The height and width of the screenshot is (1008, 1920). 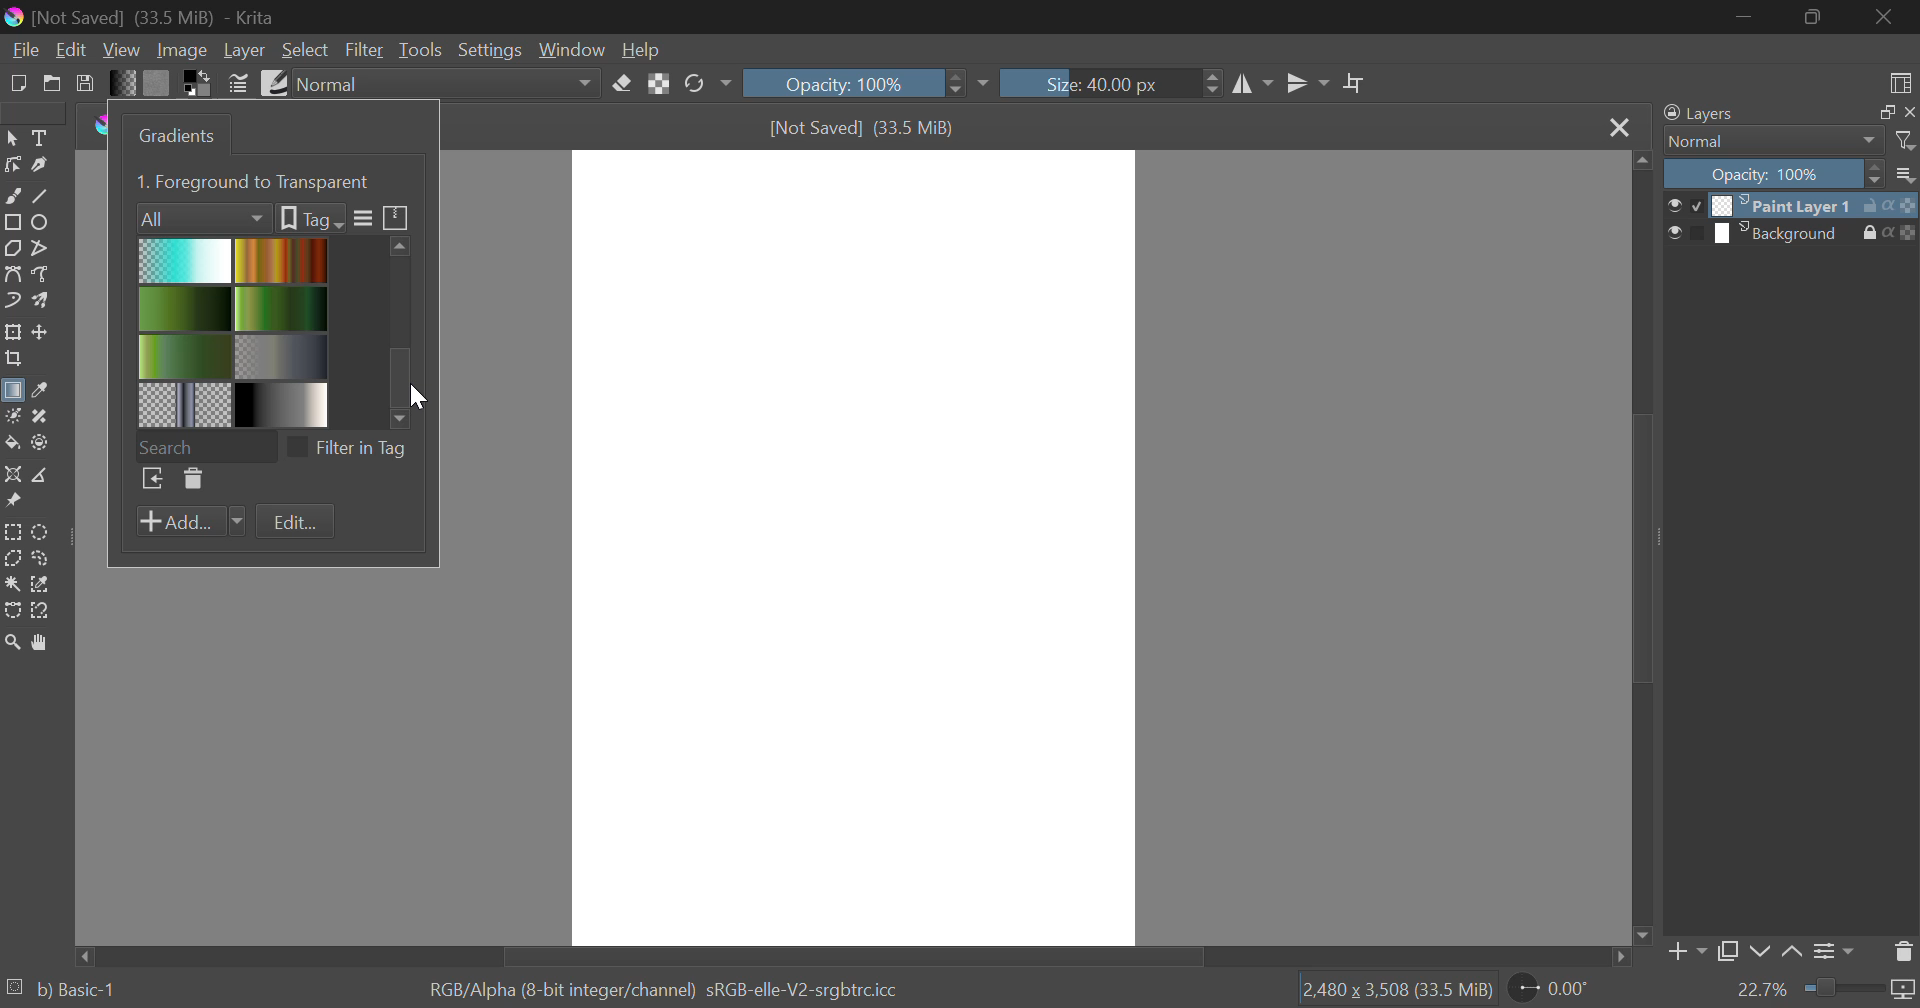 I want to click on Colorize Mask Tool, so click(x=12, y=416).